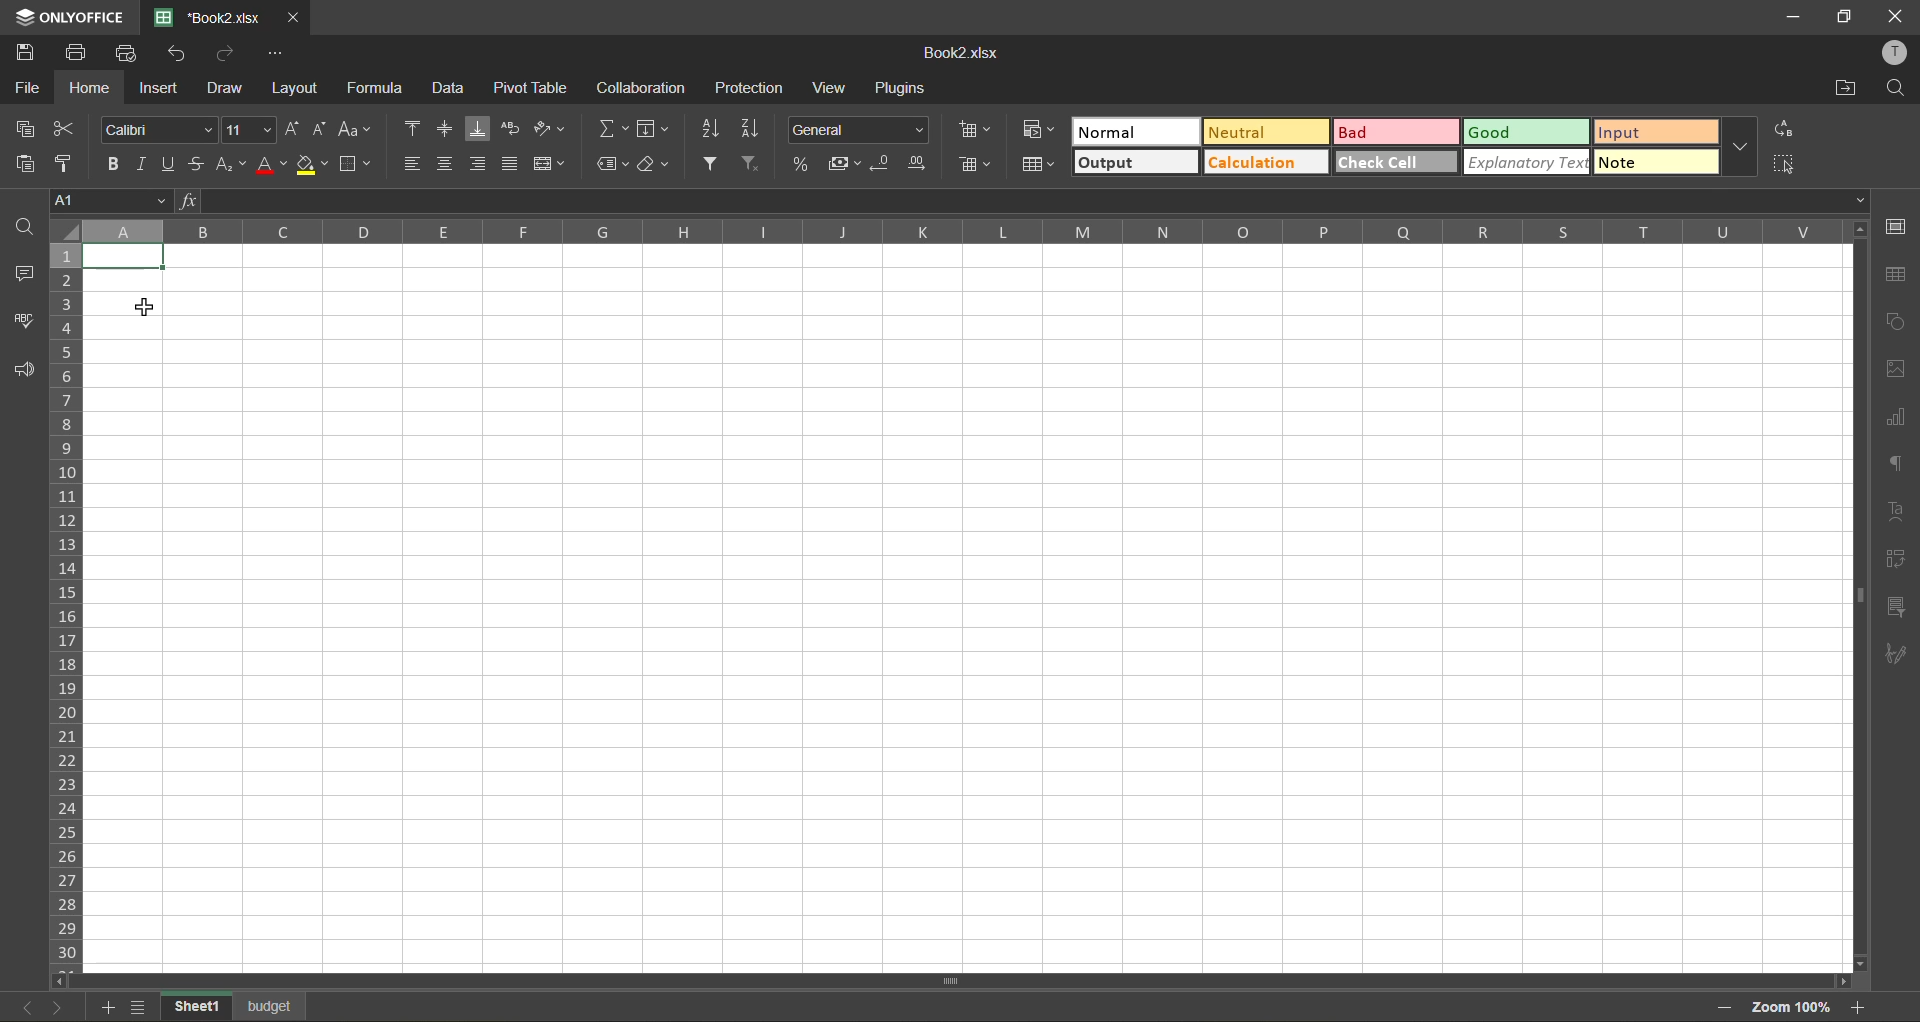 The image size is (1920, 1022). What do you see at coordinates (1394, 160) in the screenshot?
I see `check cell` at bounding box center [1394, 160].